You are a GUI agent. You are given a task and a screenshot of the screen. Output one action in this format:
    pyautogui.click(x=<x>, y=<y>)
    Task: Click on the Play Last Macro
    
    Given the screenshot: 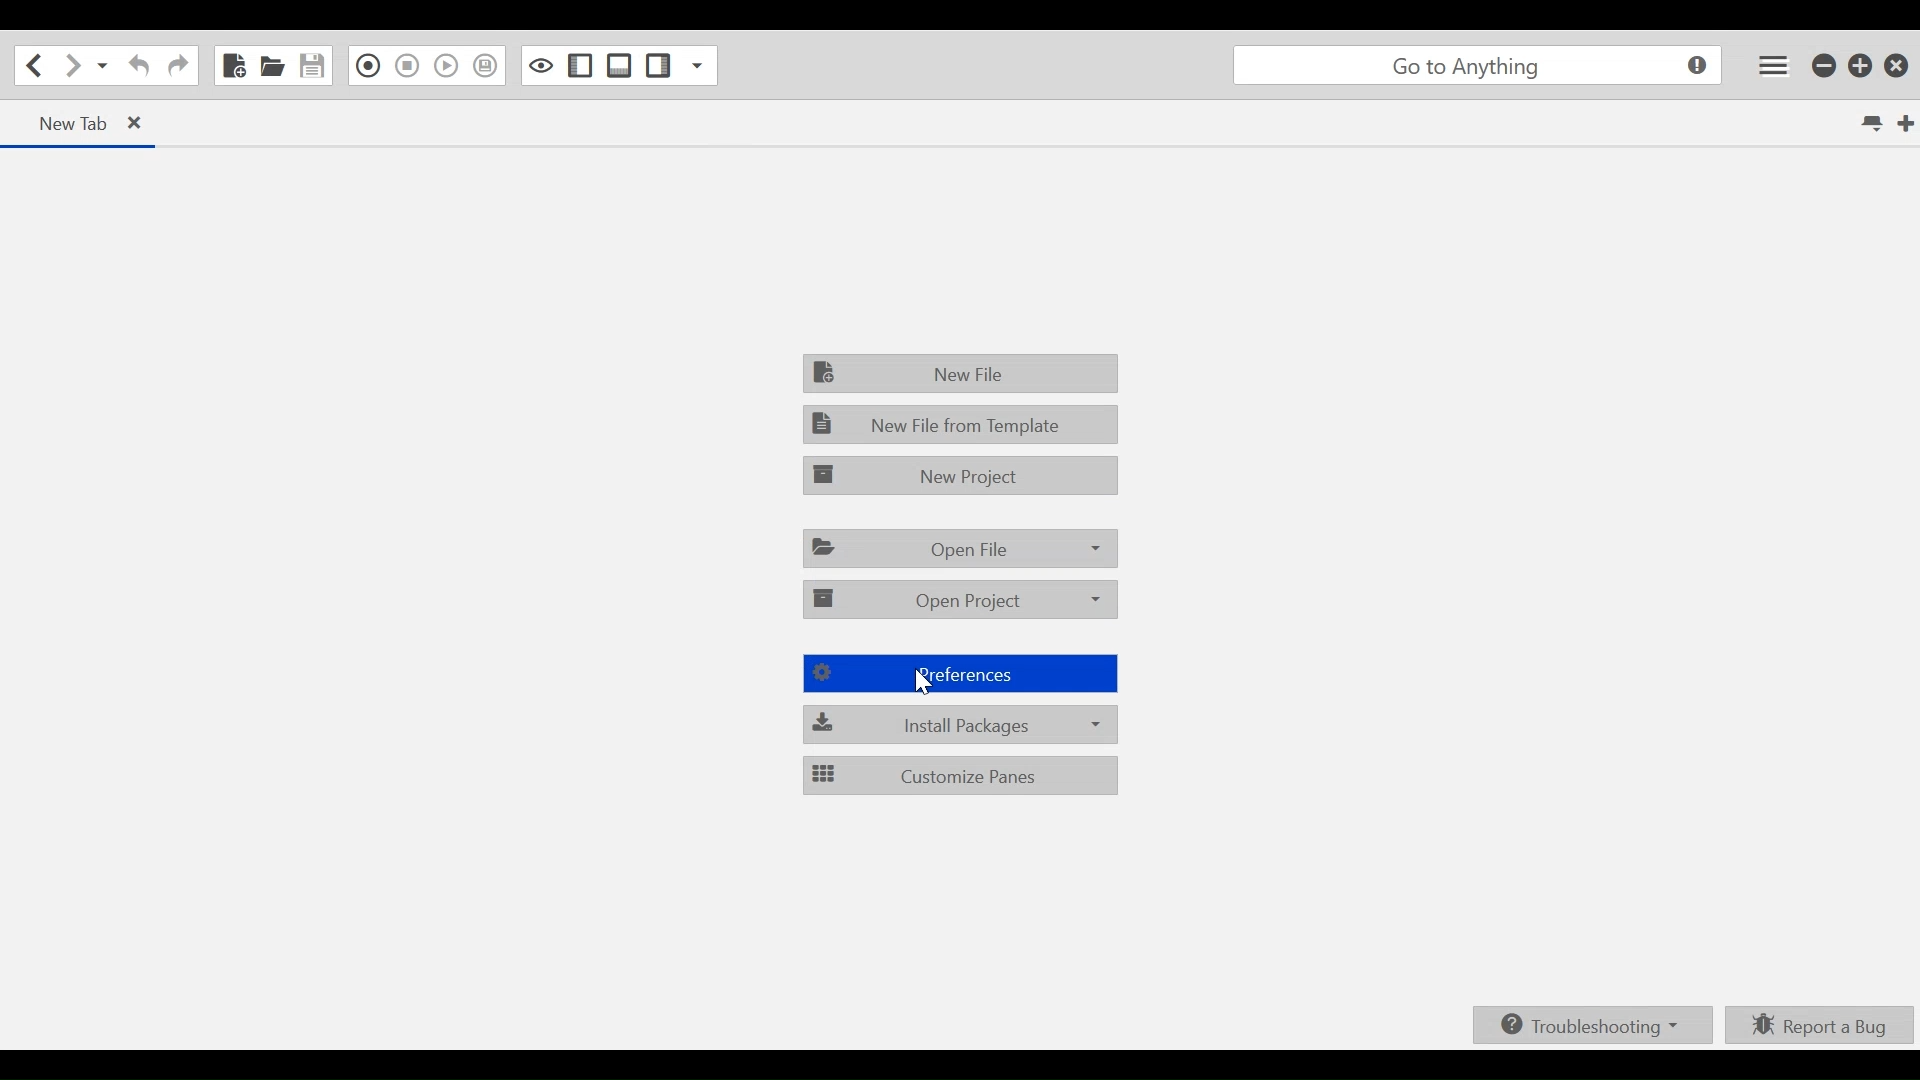 What is the action you would take?
    pyautogui.click(x=446, y=66)
    